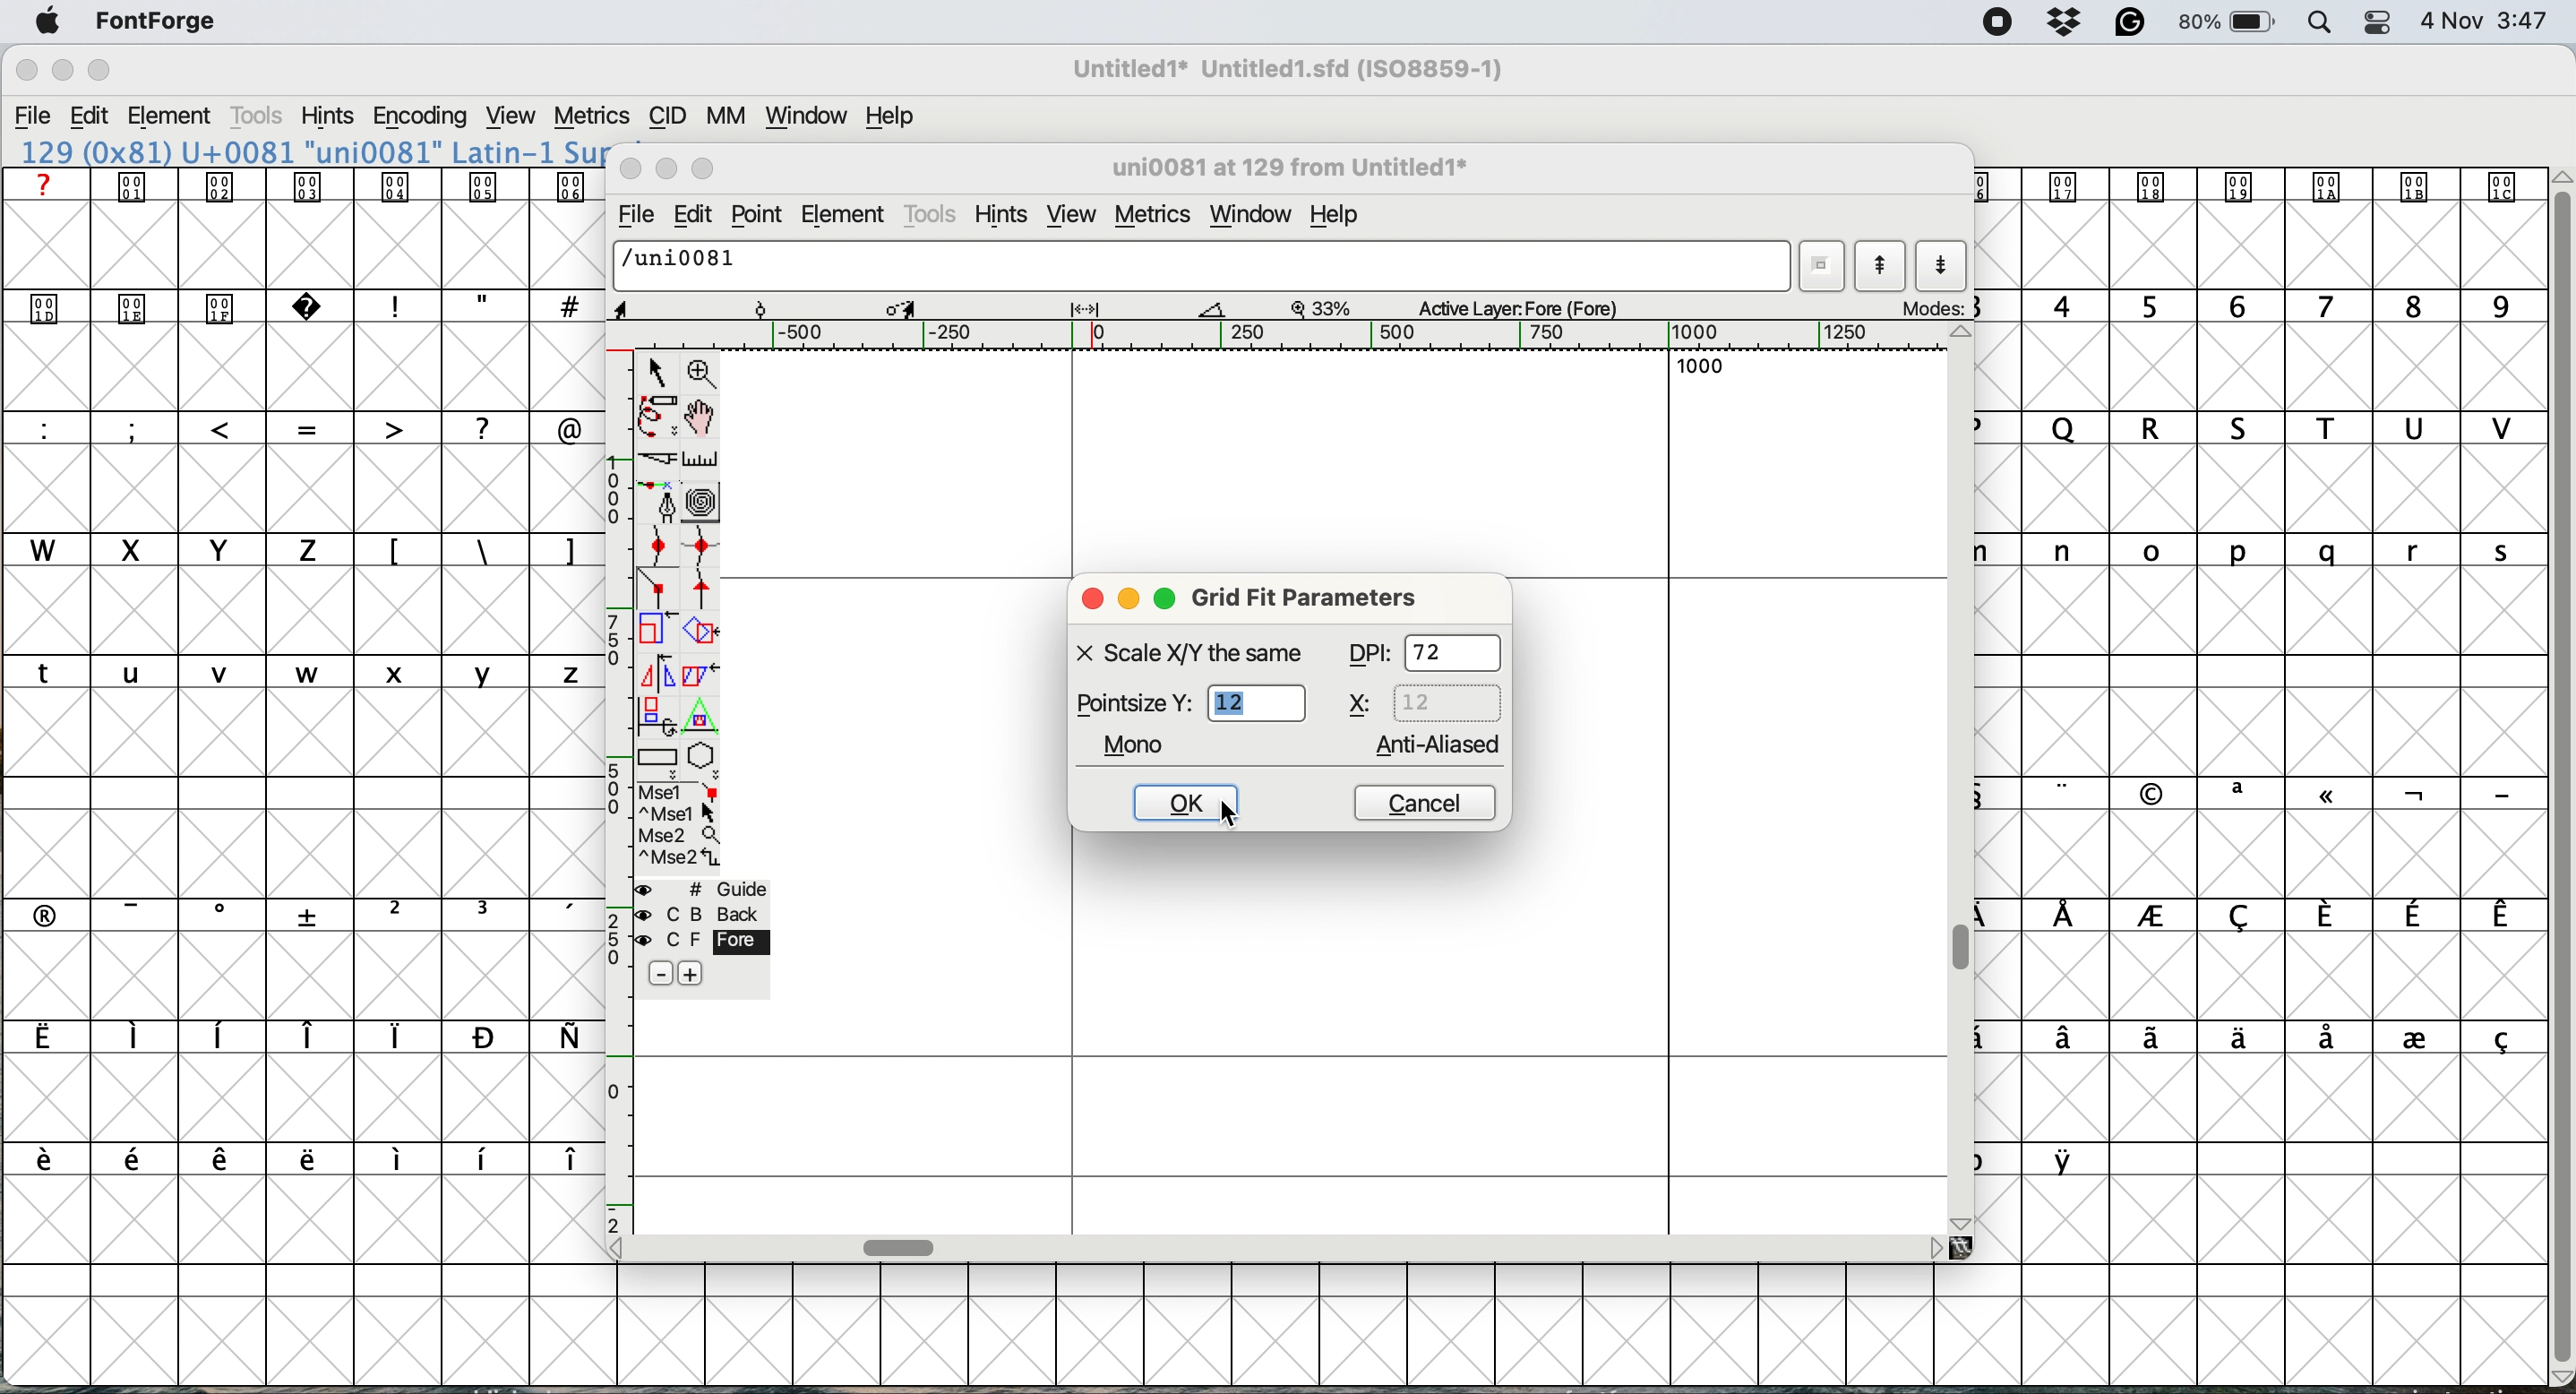  What do you see at coordinates (633, 171) in the screenshot?
I see `close` at bounding box center [633, 171].